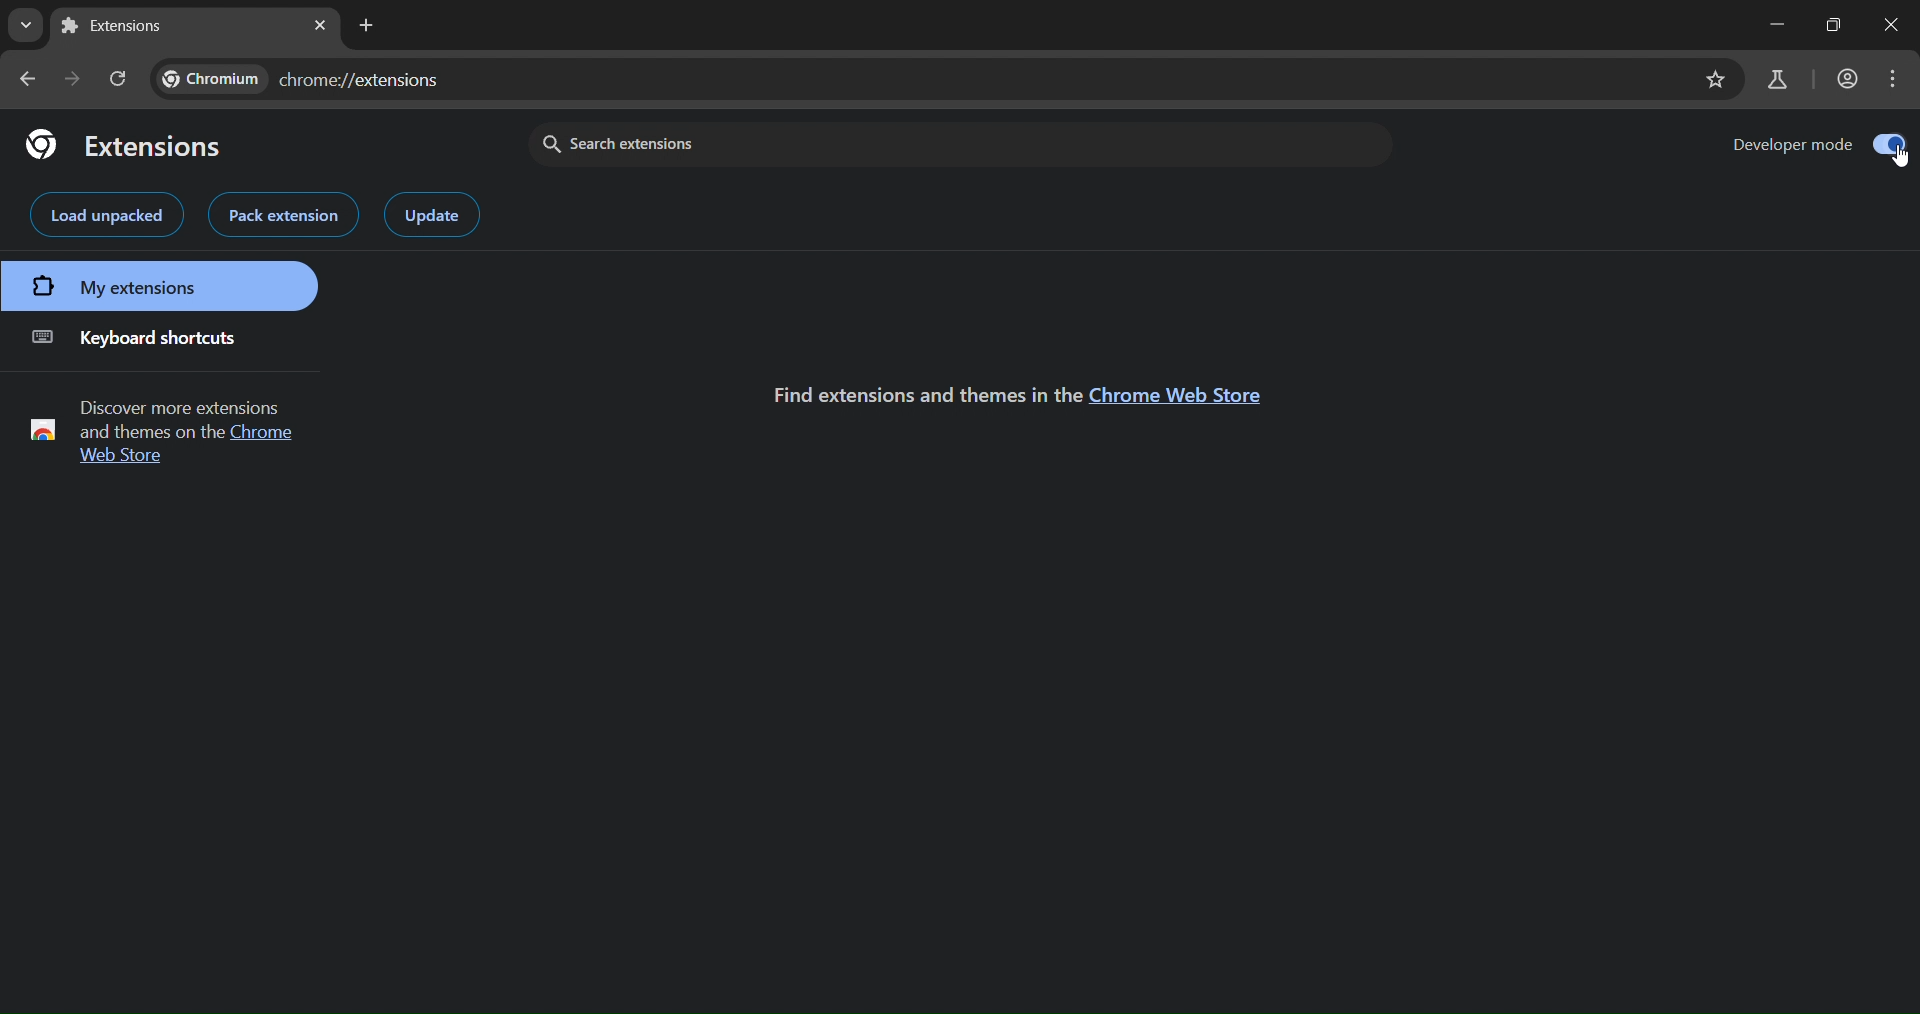  Describe the element at coordinates (1780, 80) in the screenshot. I see `search labs` at that location.